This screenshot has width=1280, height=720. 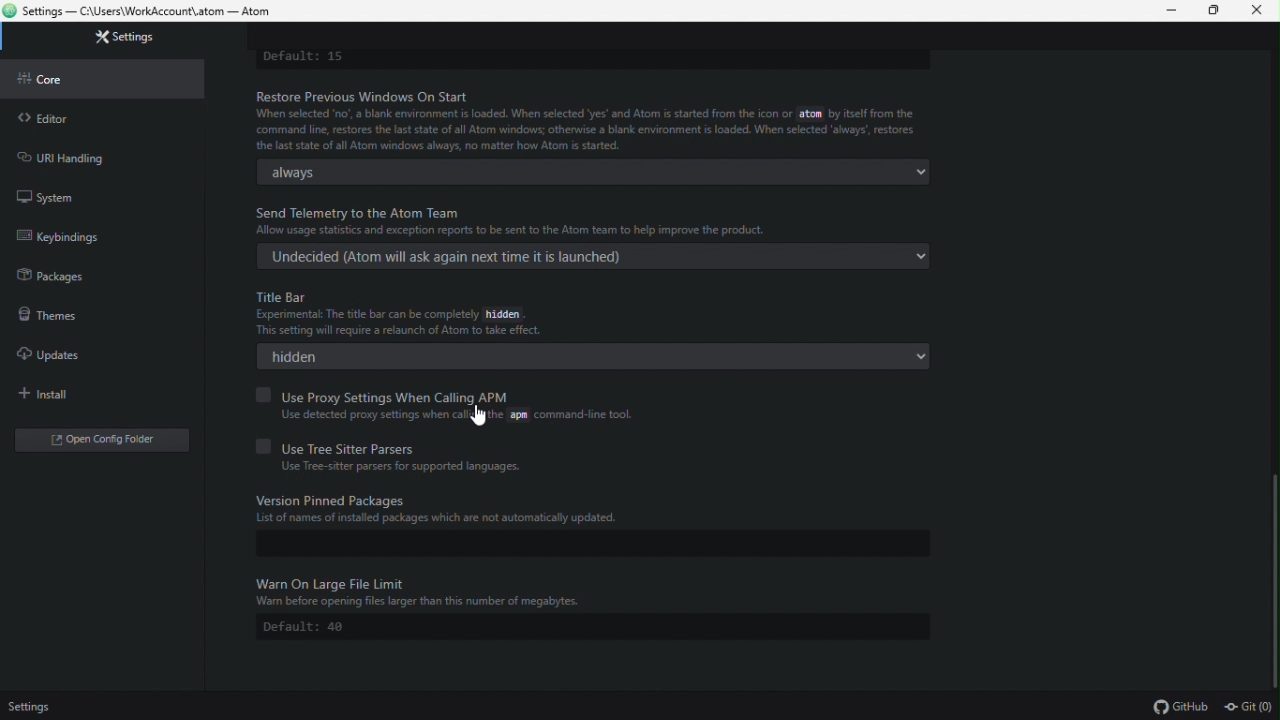 I want to click on  Settings — C:\Users\WorkAccount\.atom — Atom, so click(x=144, y=12).